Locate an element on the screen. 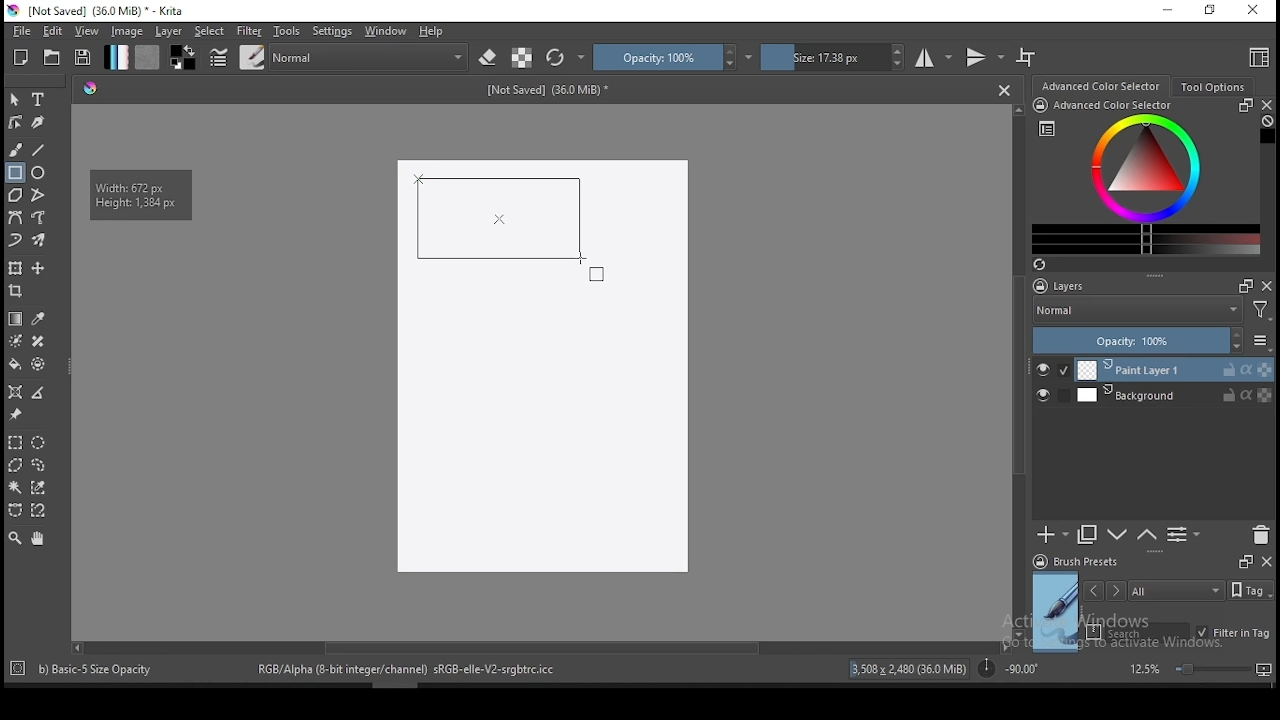 The width and height of the screenshot is (1280, 720). layers is located at coordinates (1065, 287).